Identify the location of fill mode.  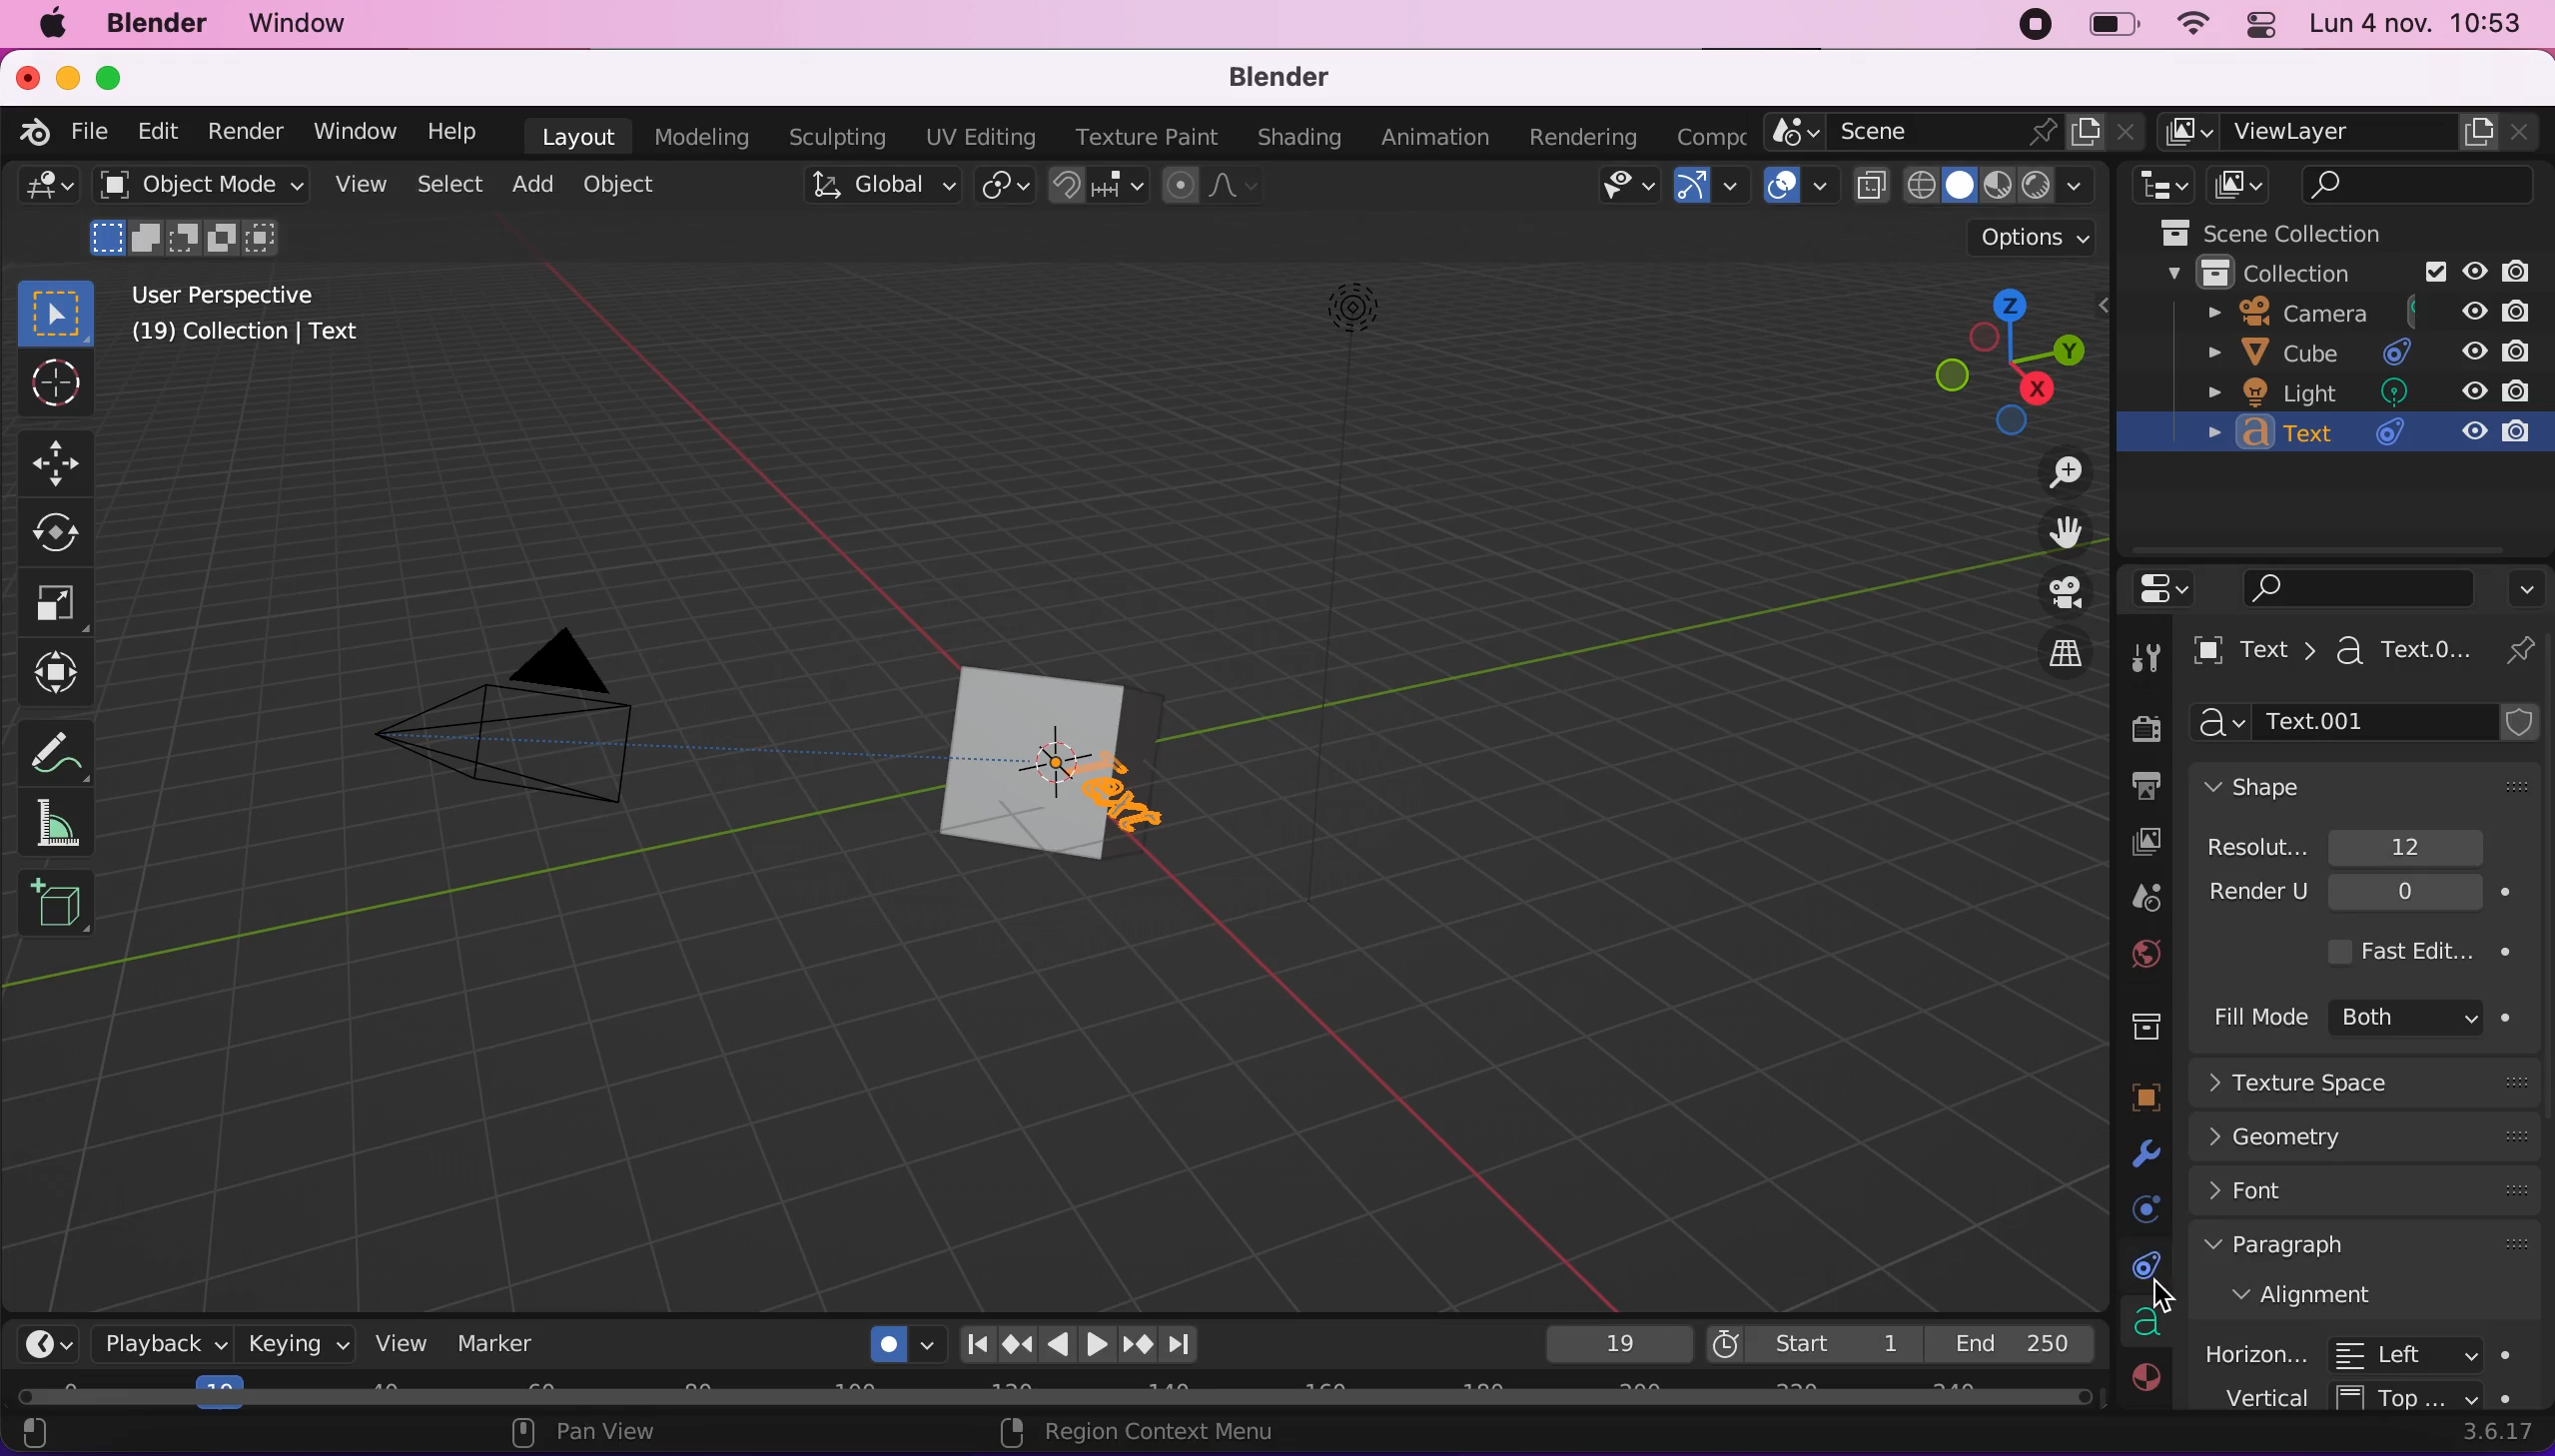
(2368, 1020).